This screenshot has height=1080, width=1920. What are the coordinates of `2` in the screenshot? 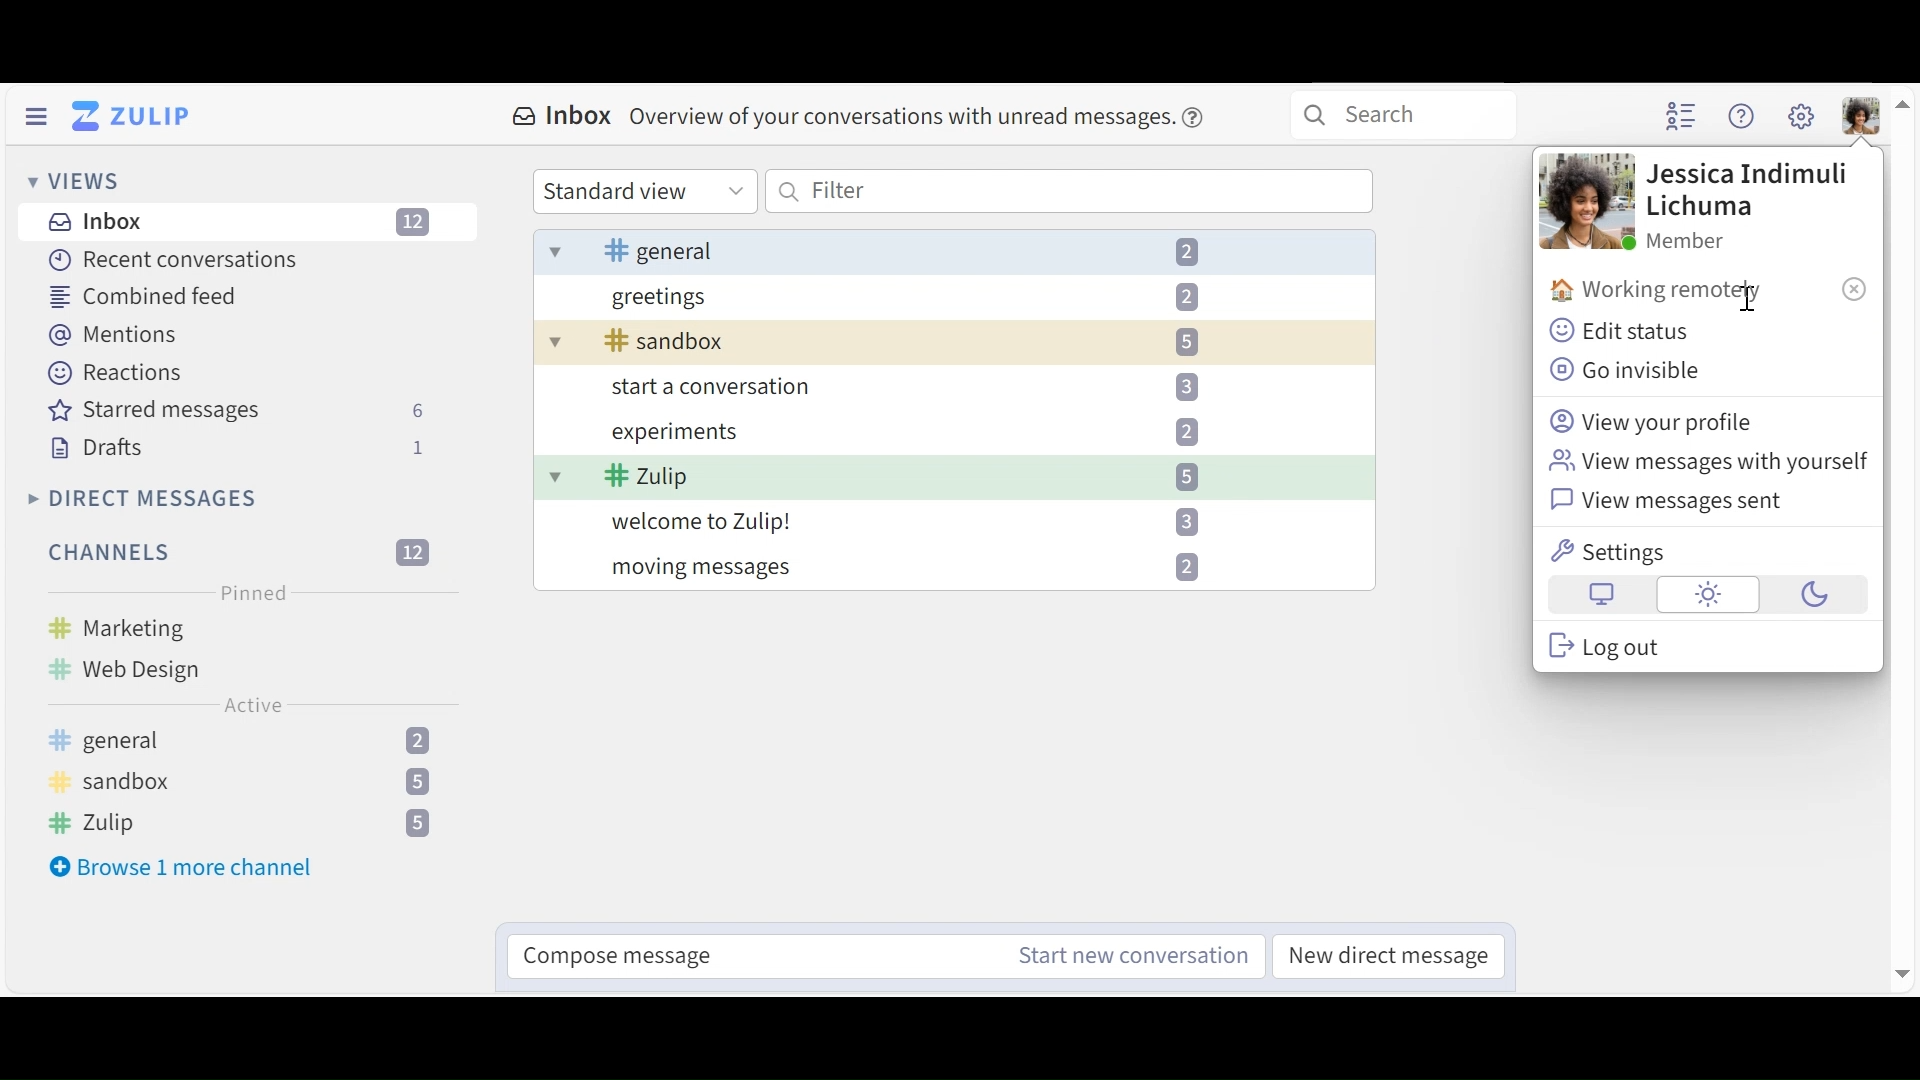 It's located at (1188, 297).